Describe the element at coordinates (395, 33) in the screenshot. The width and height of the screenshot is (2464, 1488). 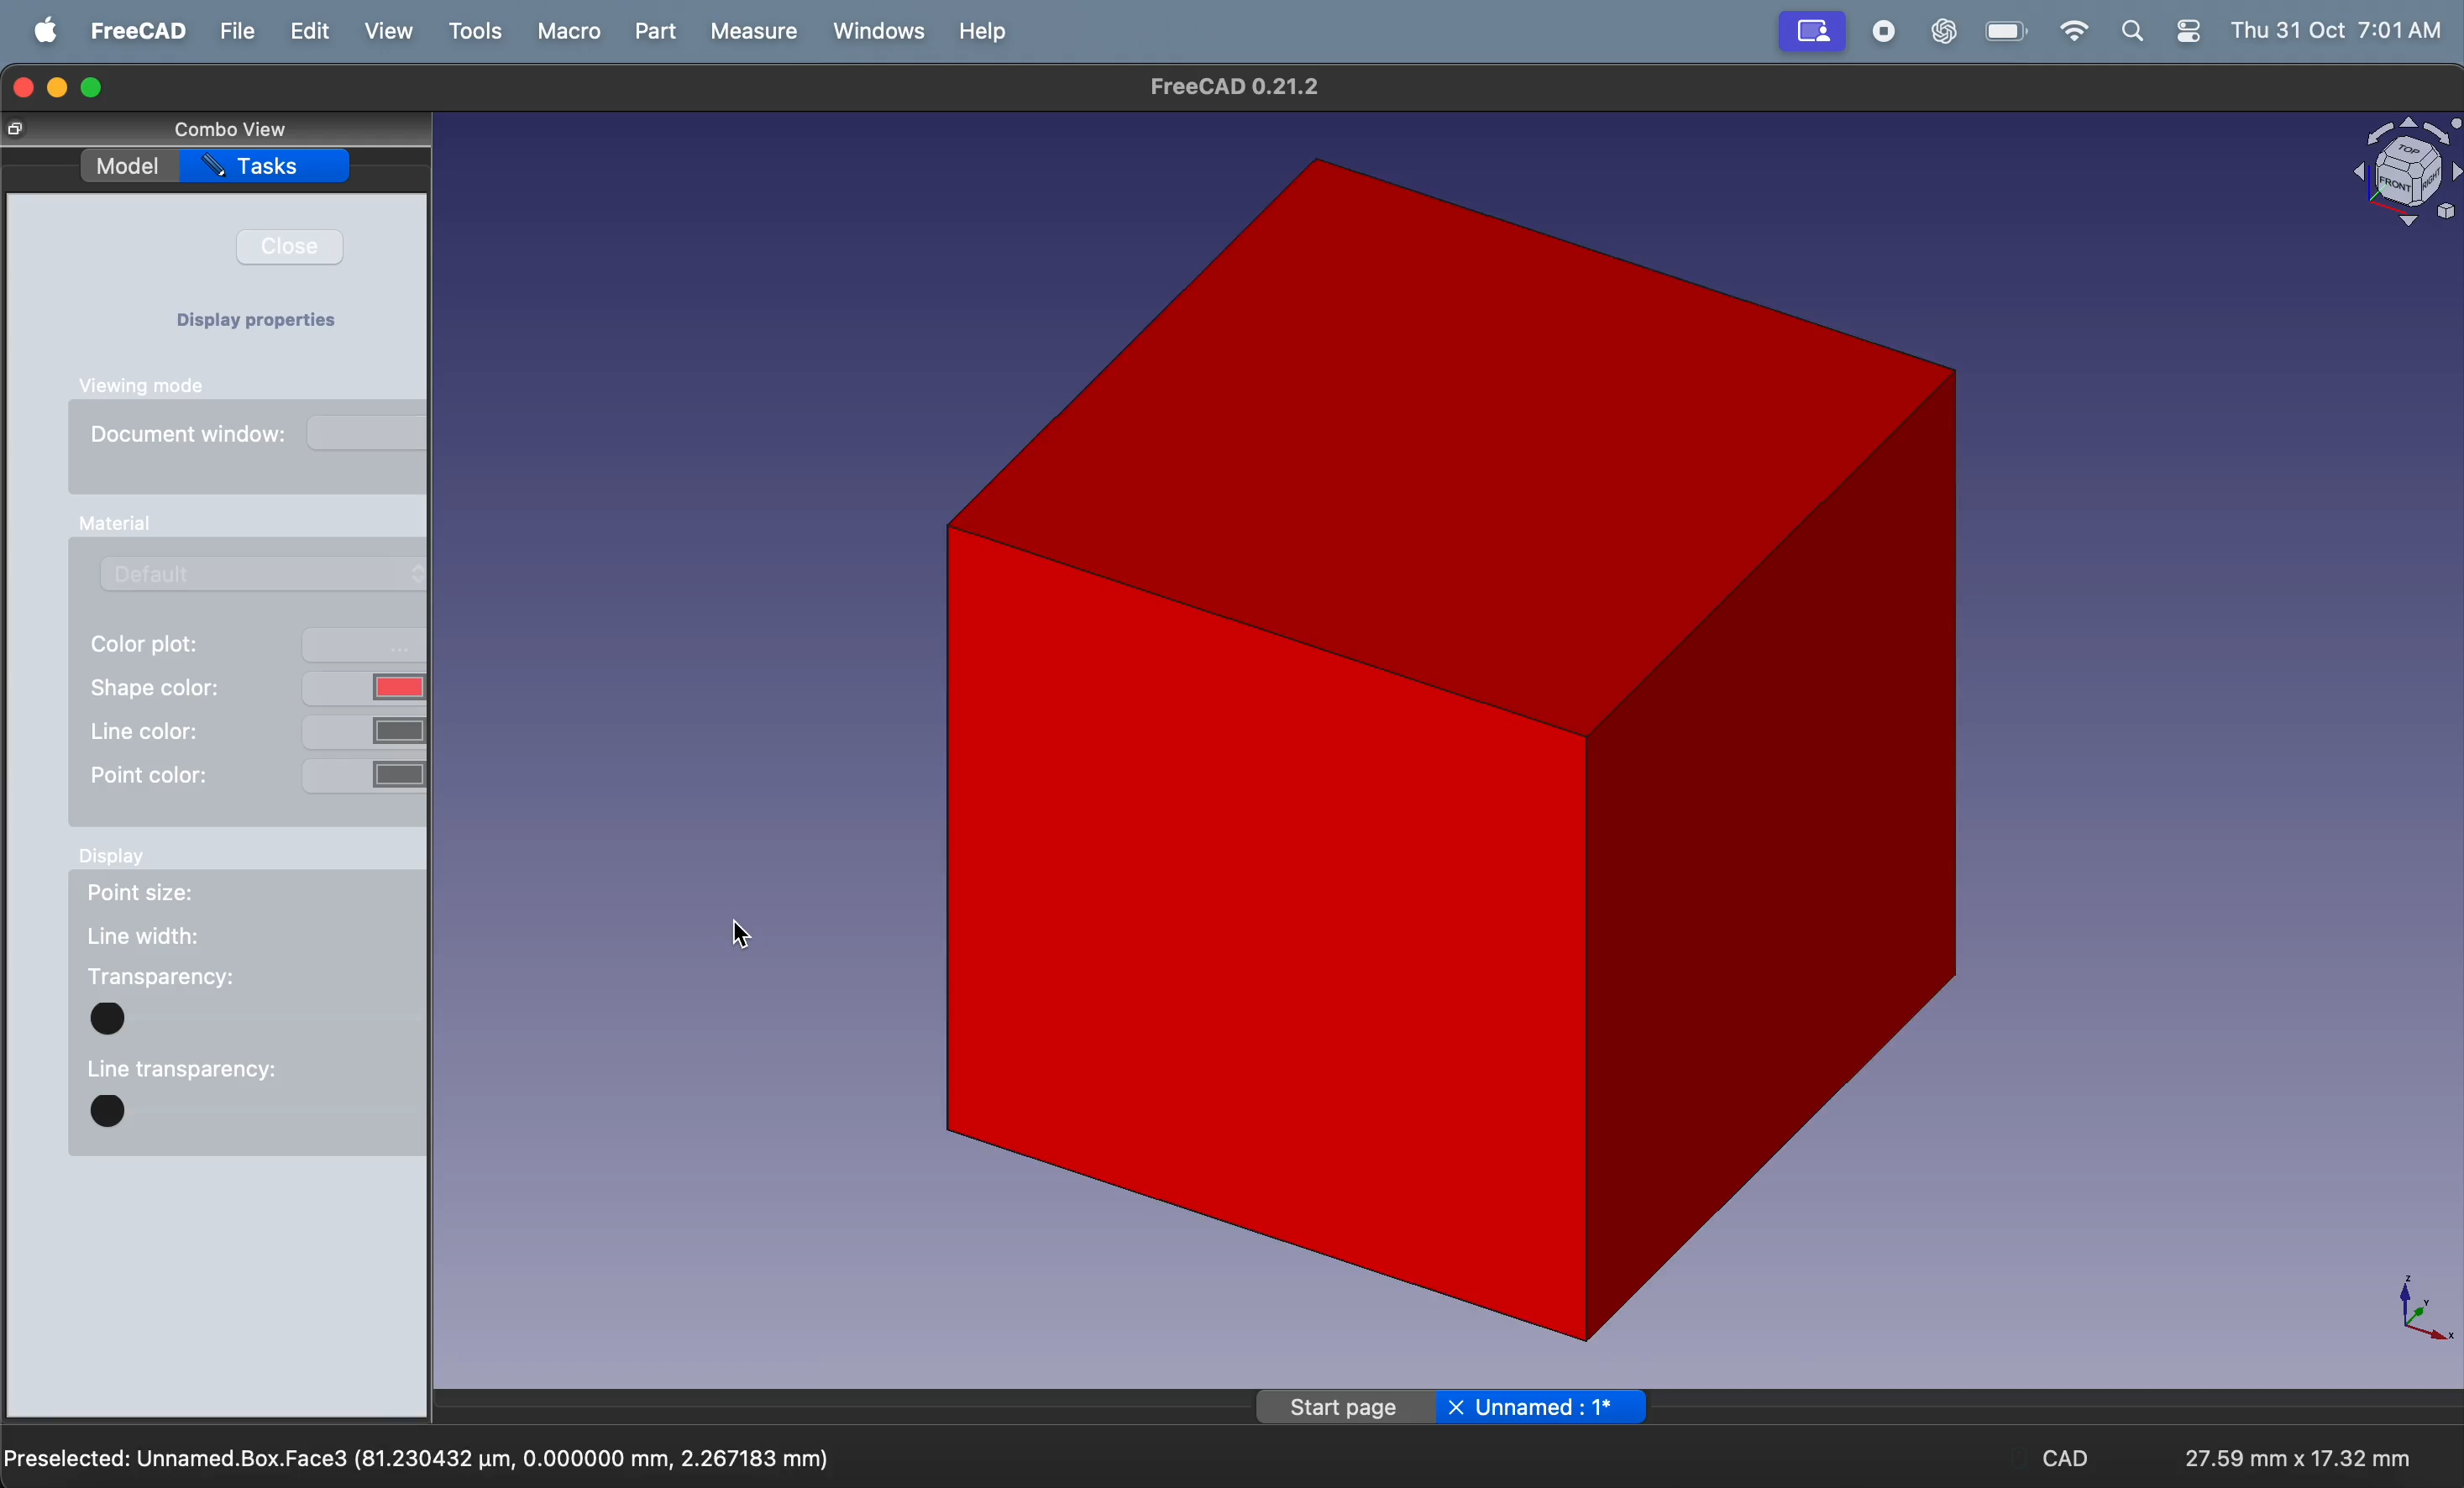
I see `view` at that location.